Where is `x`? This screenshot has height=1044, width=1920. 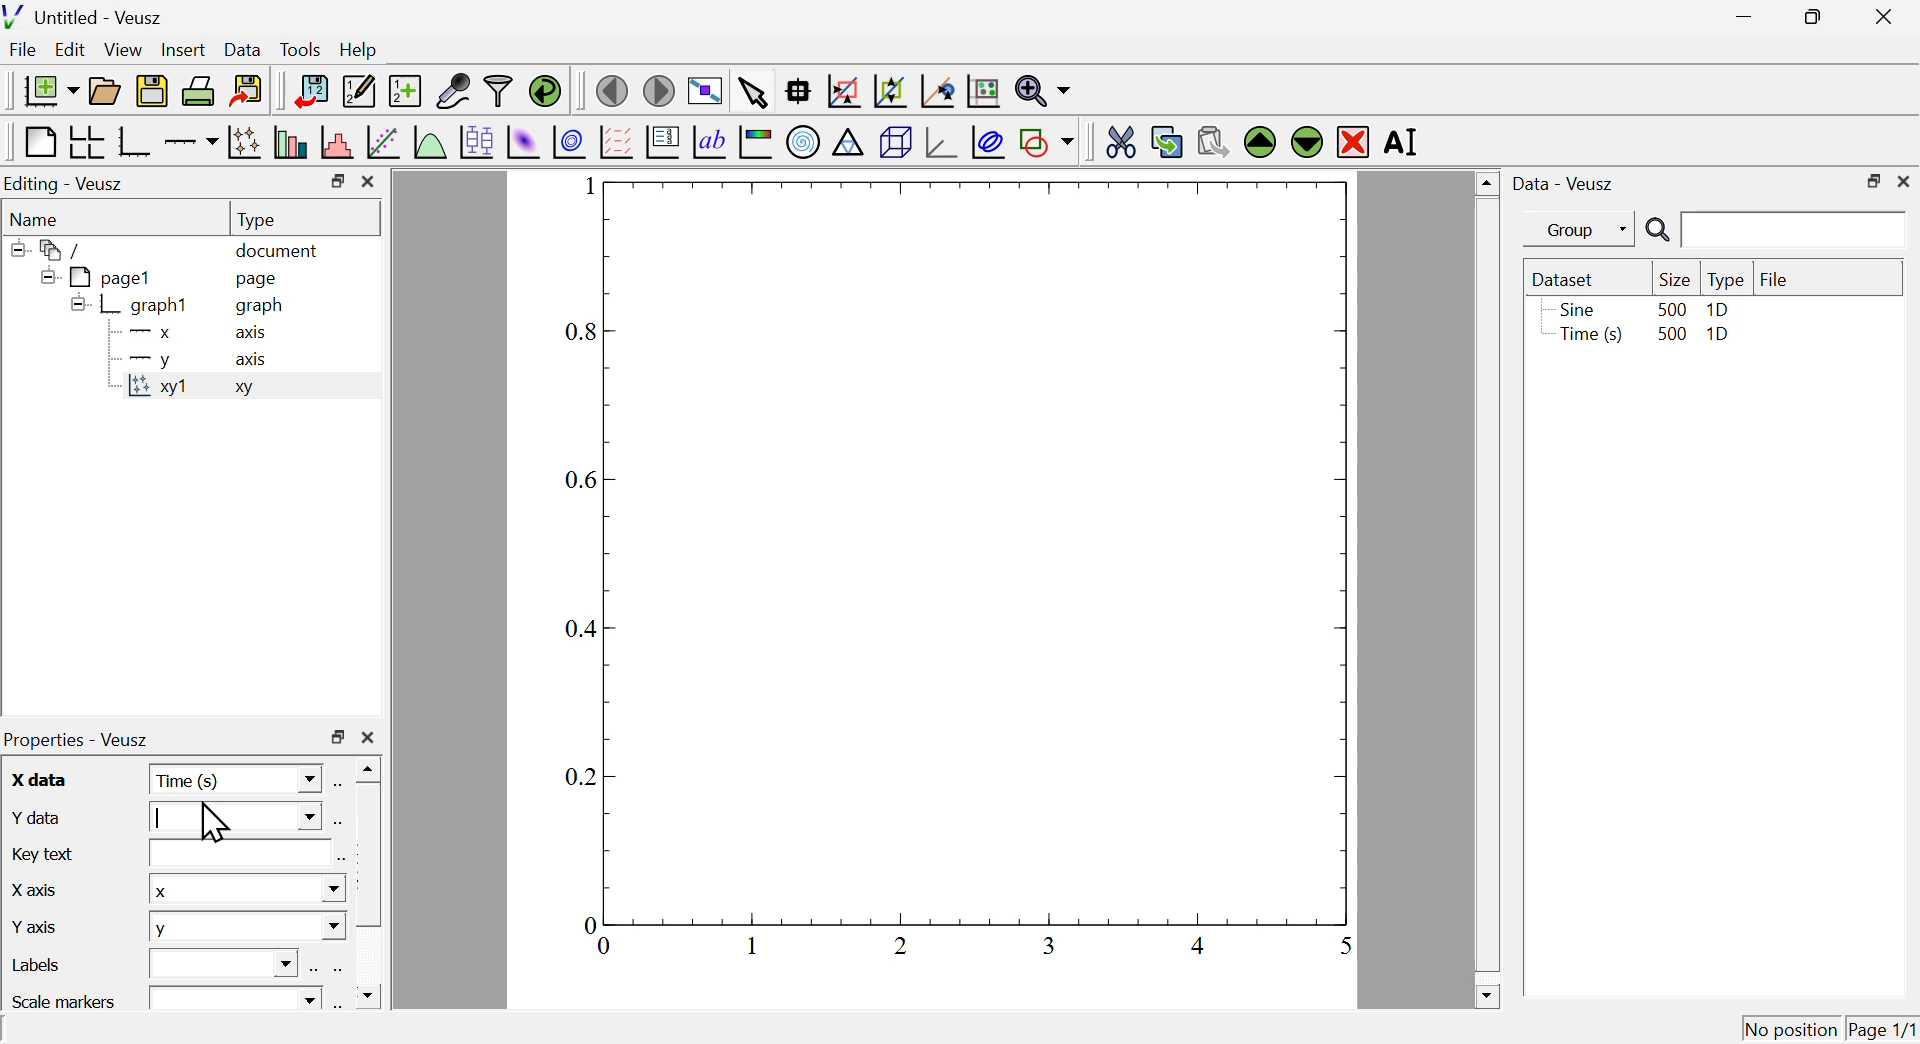 x is located at coordinates (145, 335).